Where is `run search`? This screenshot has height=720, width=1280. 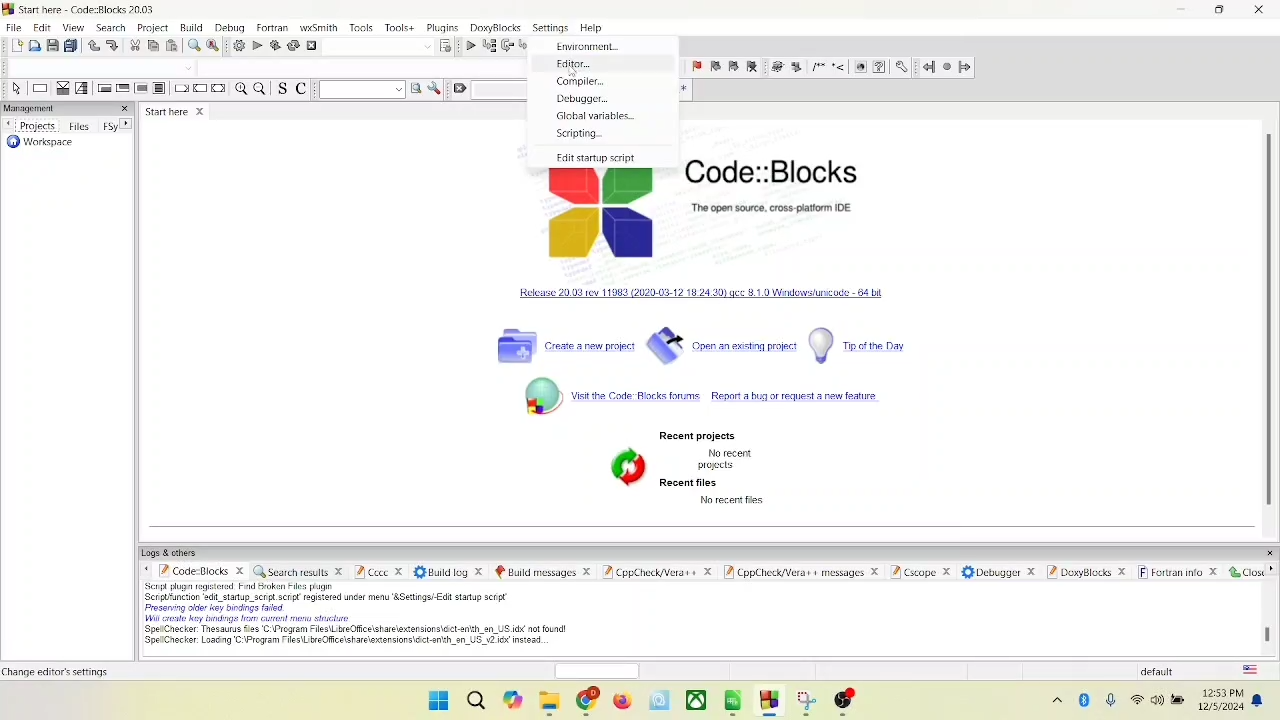 run search is located at coordinates (416, 91).